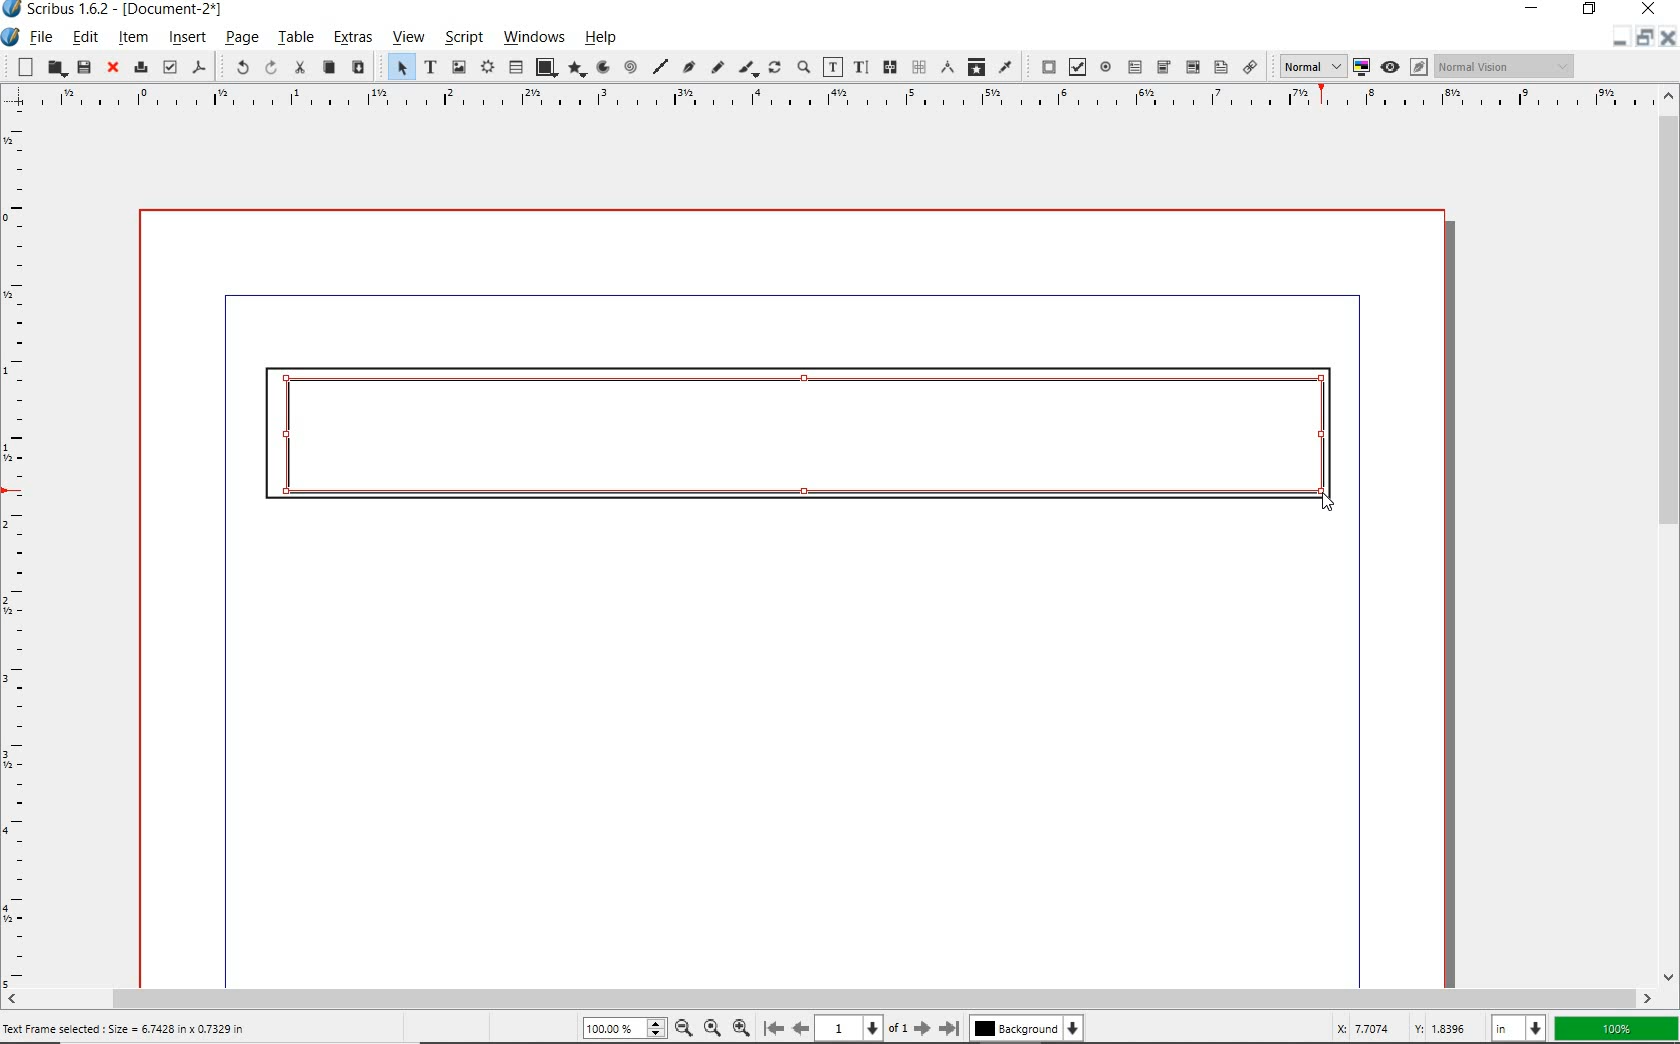  Describe the element at coordinates (86, 37) in the screenshot. I see `edit` at that location.